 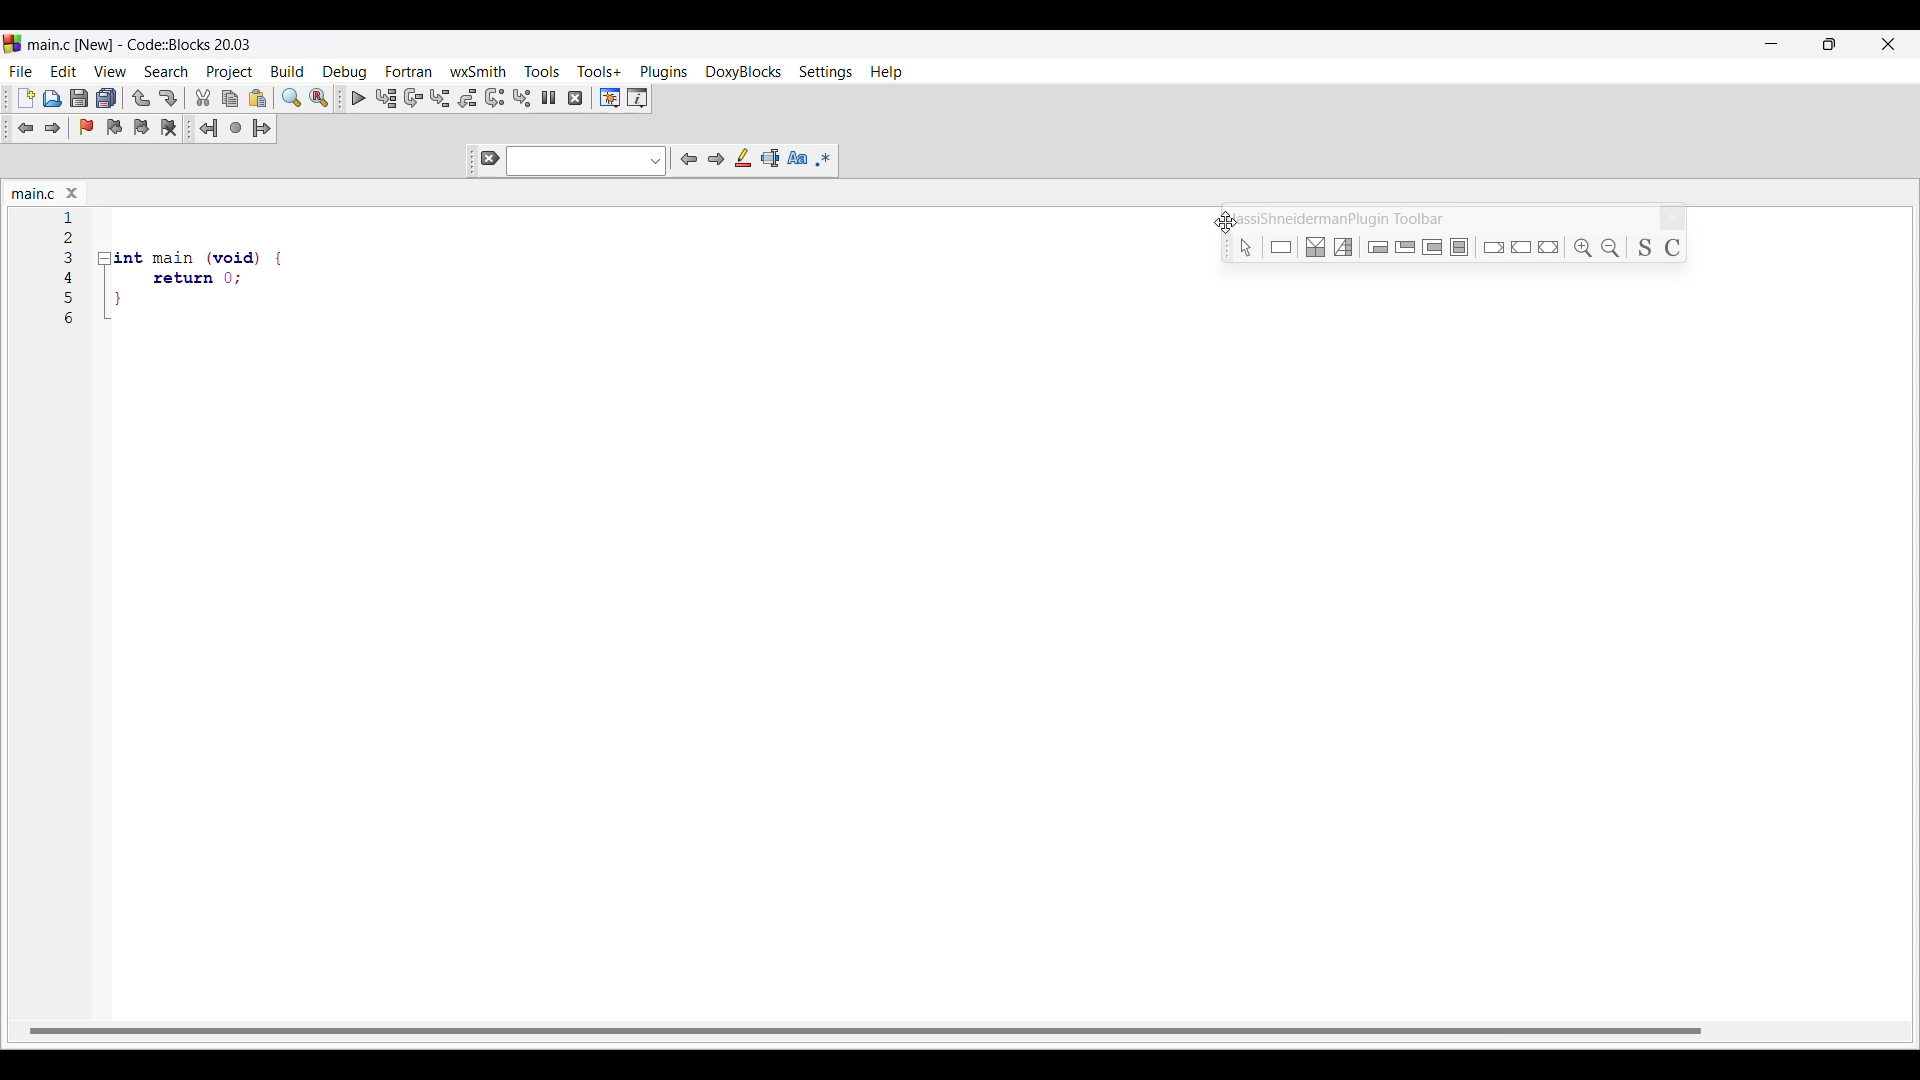 I want to click on Search menu, so click(x=167, y=71).